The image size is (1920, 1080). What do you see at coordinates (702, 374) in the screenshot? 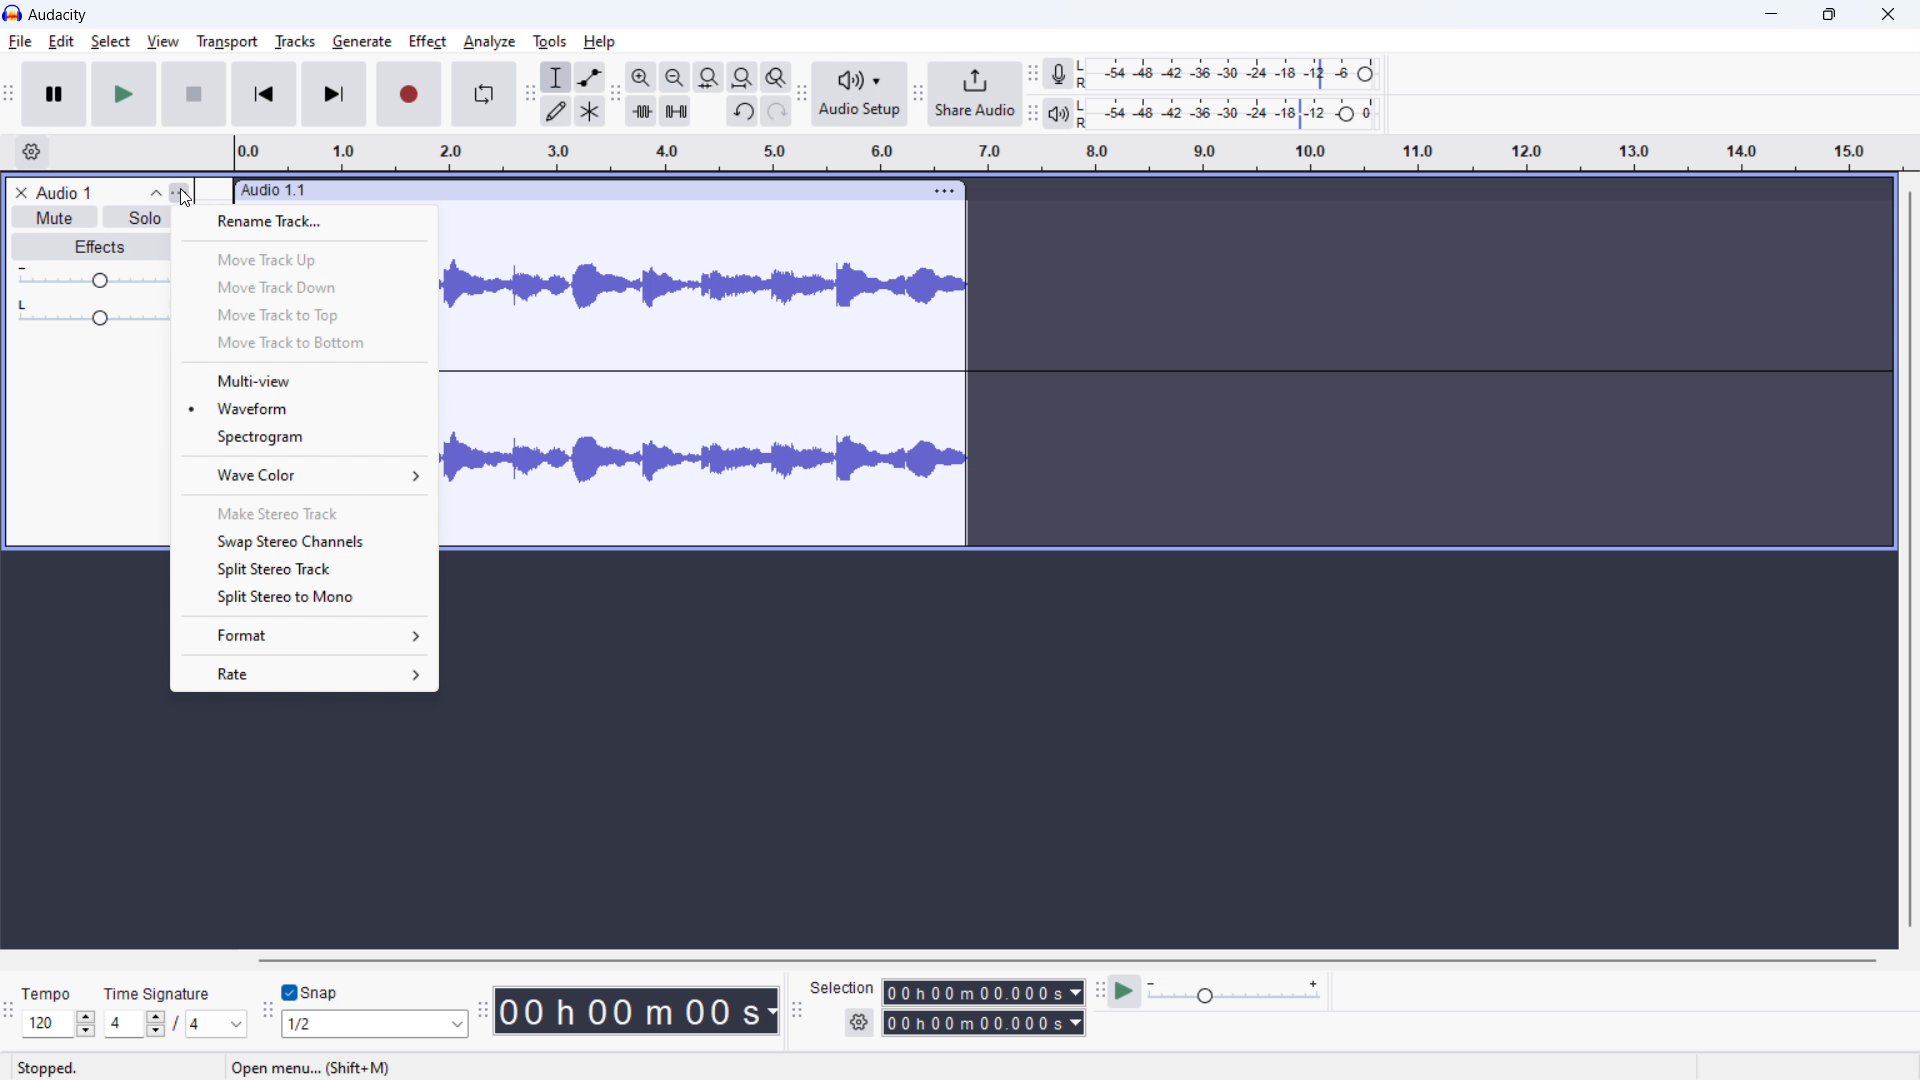
I see `track waveform` at bounding box center [702, 374].